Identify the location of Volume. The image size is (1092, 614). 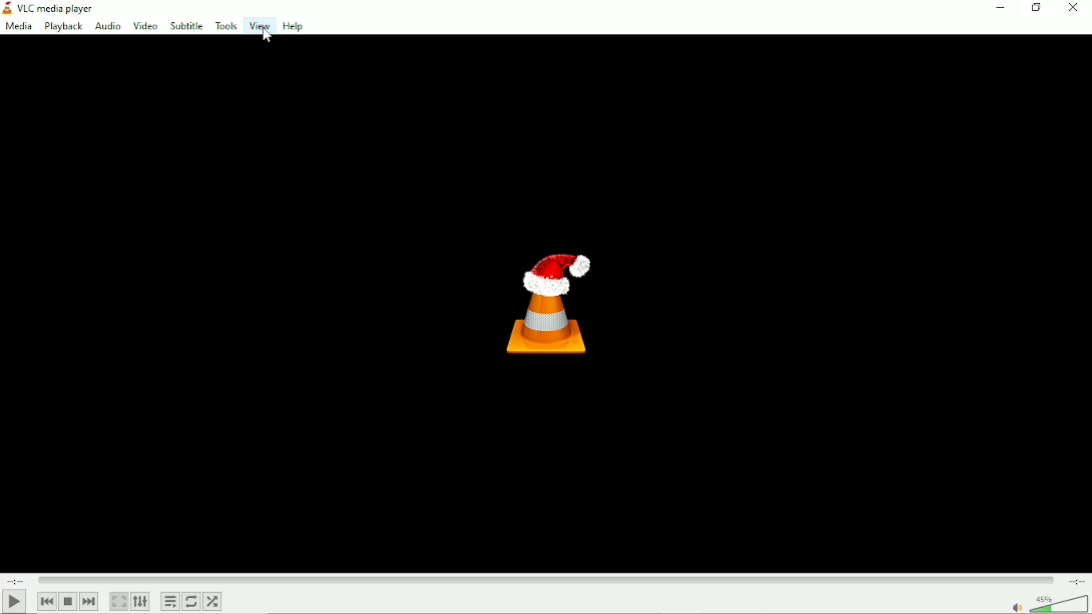
(1048, 603).